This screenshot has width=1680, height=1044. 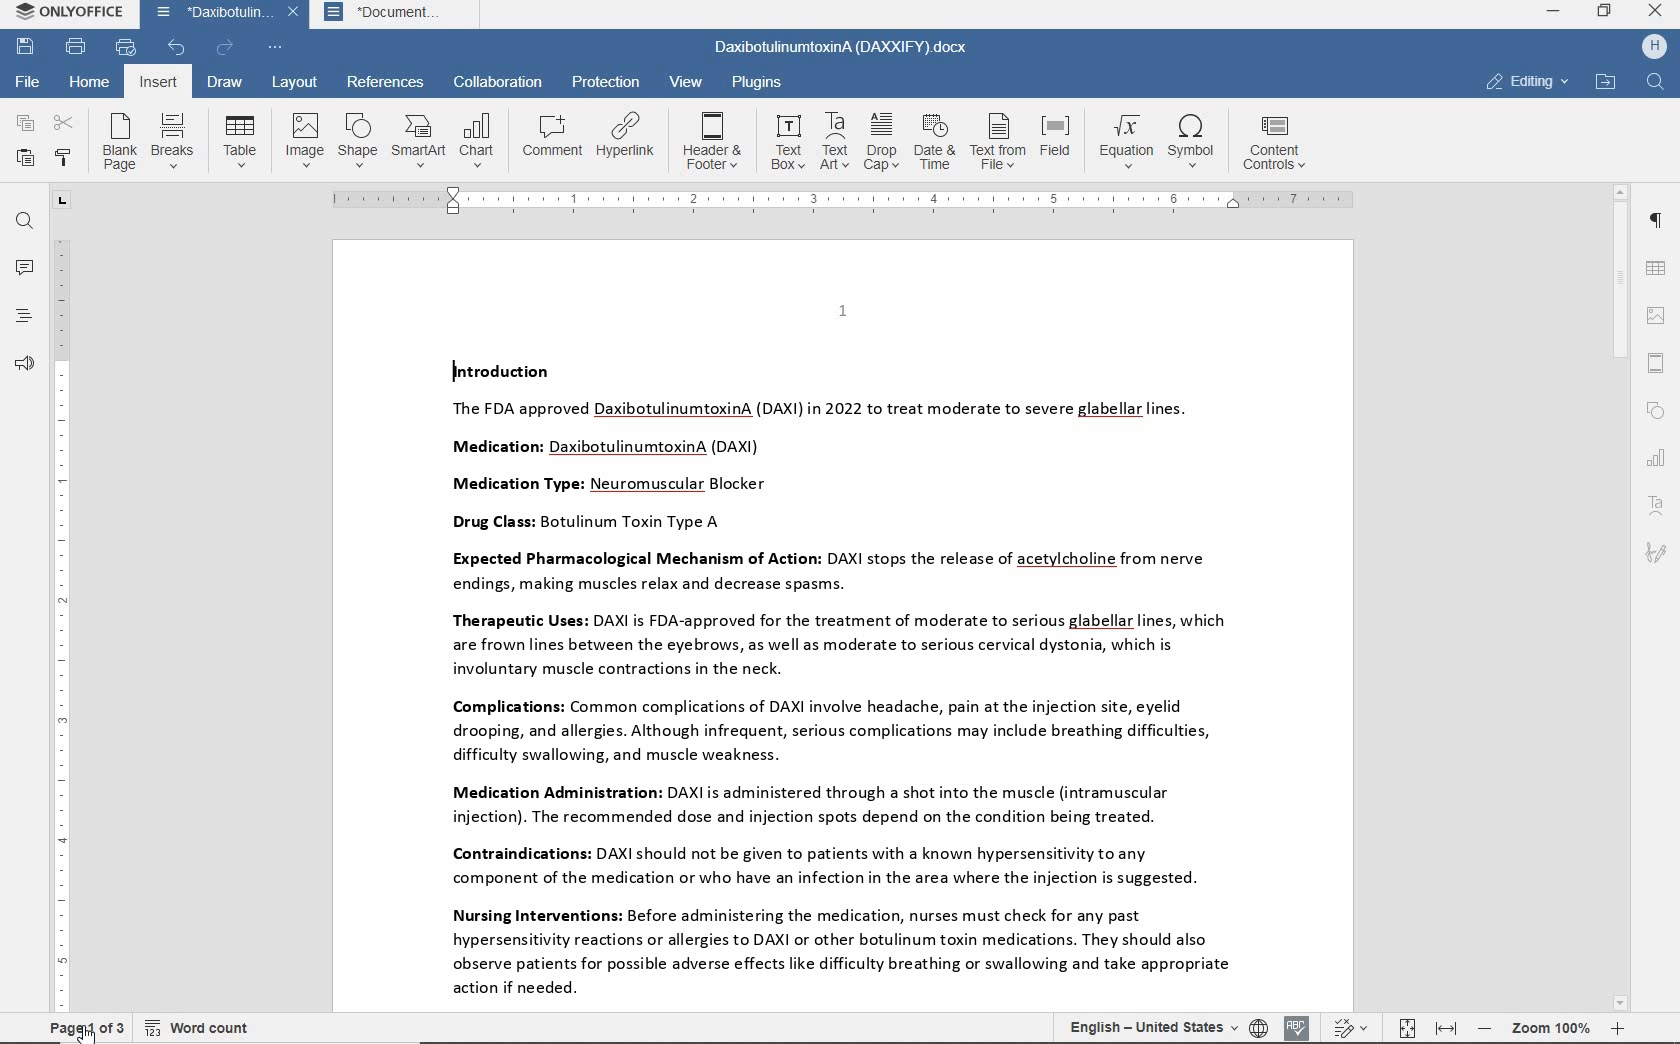 What do you see at coordinates (1657, 270) in the screenshot?
I see `table` at bounding box center [1657, 270].